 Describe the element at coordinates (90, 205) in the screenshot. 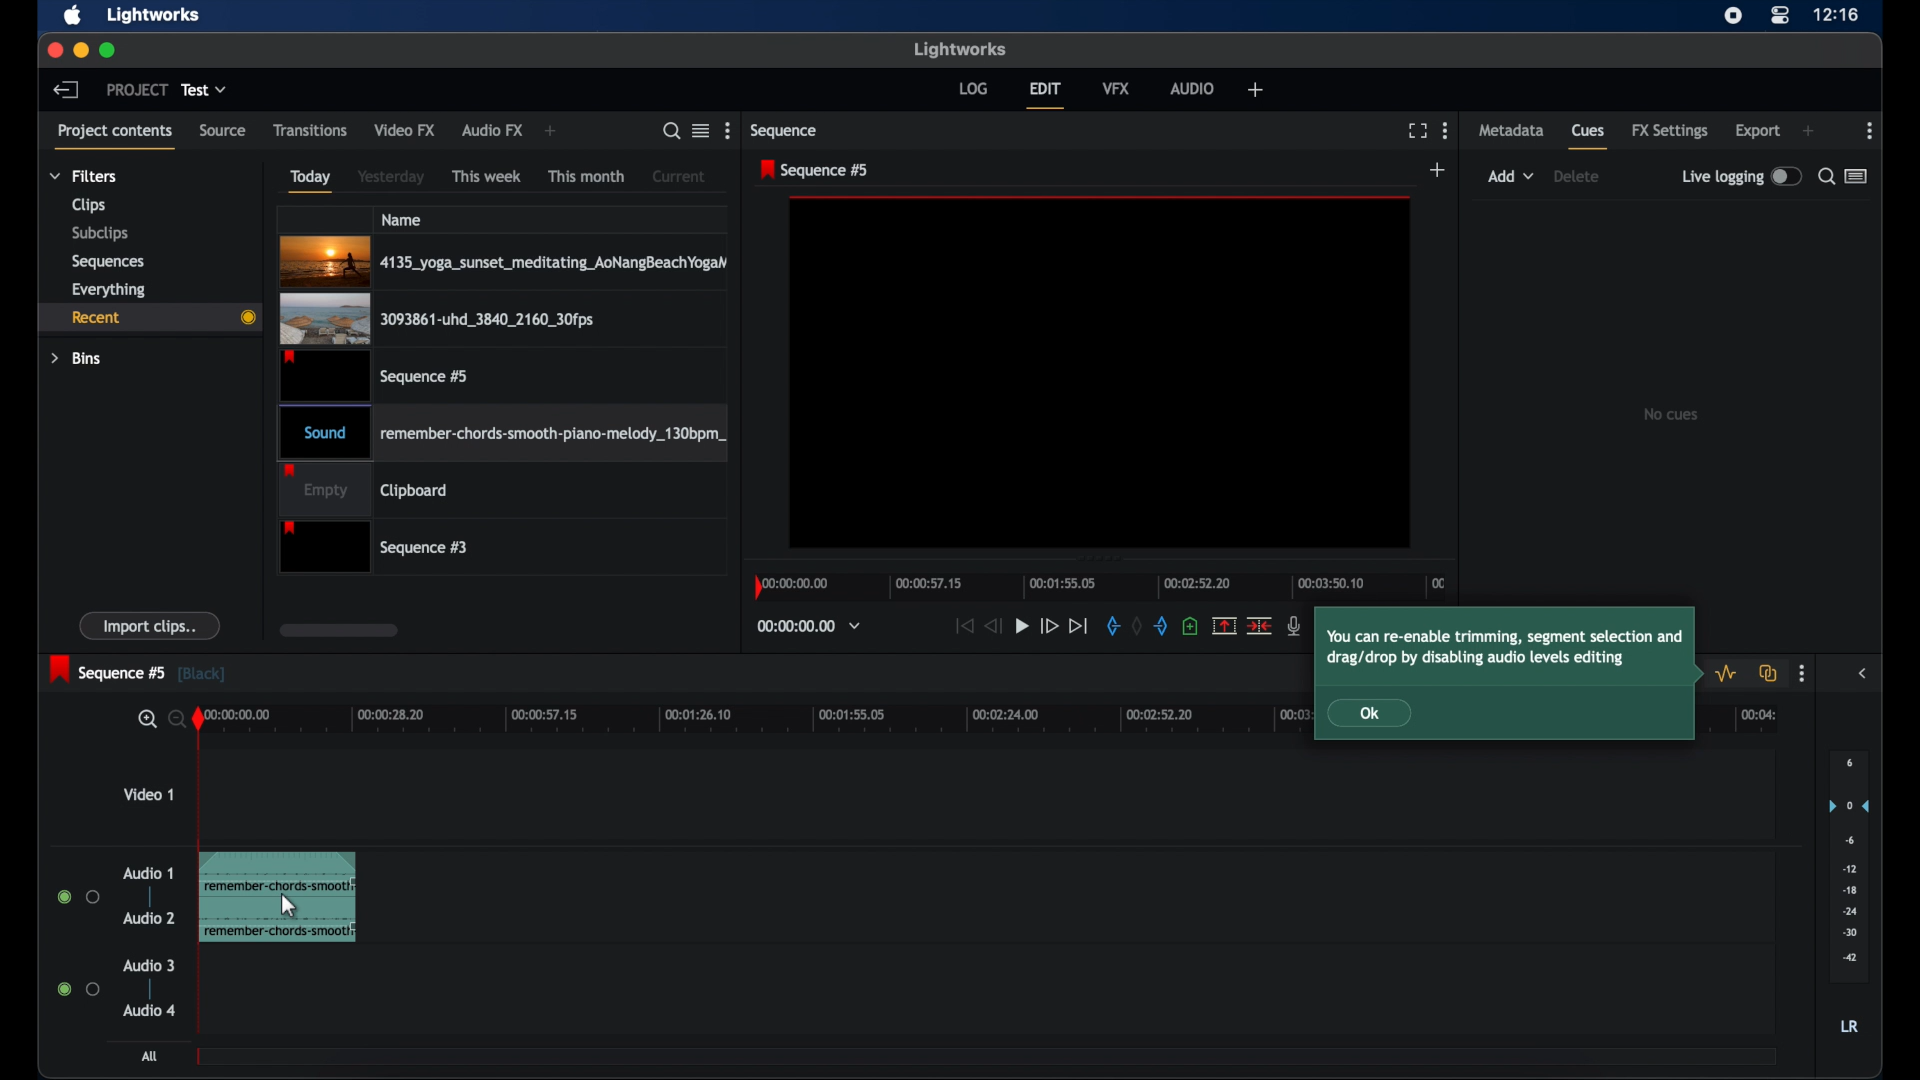

I see `clips` at that location.